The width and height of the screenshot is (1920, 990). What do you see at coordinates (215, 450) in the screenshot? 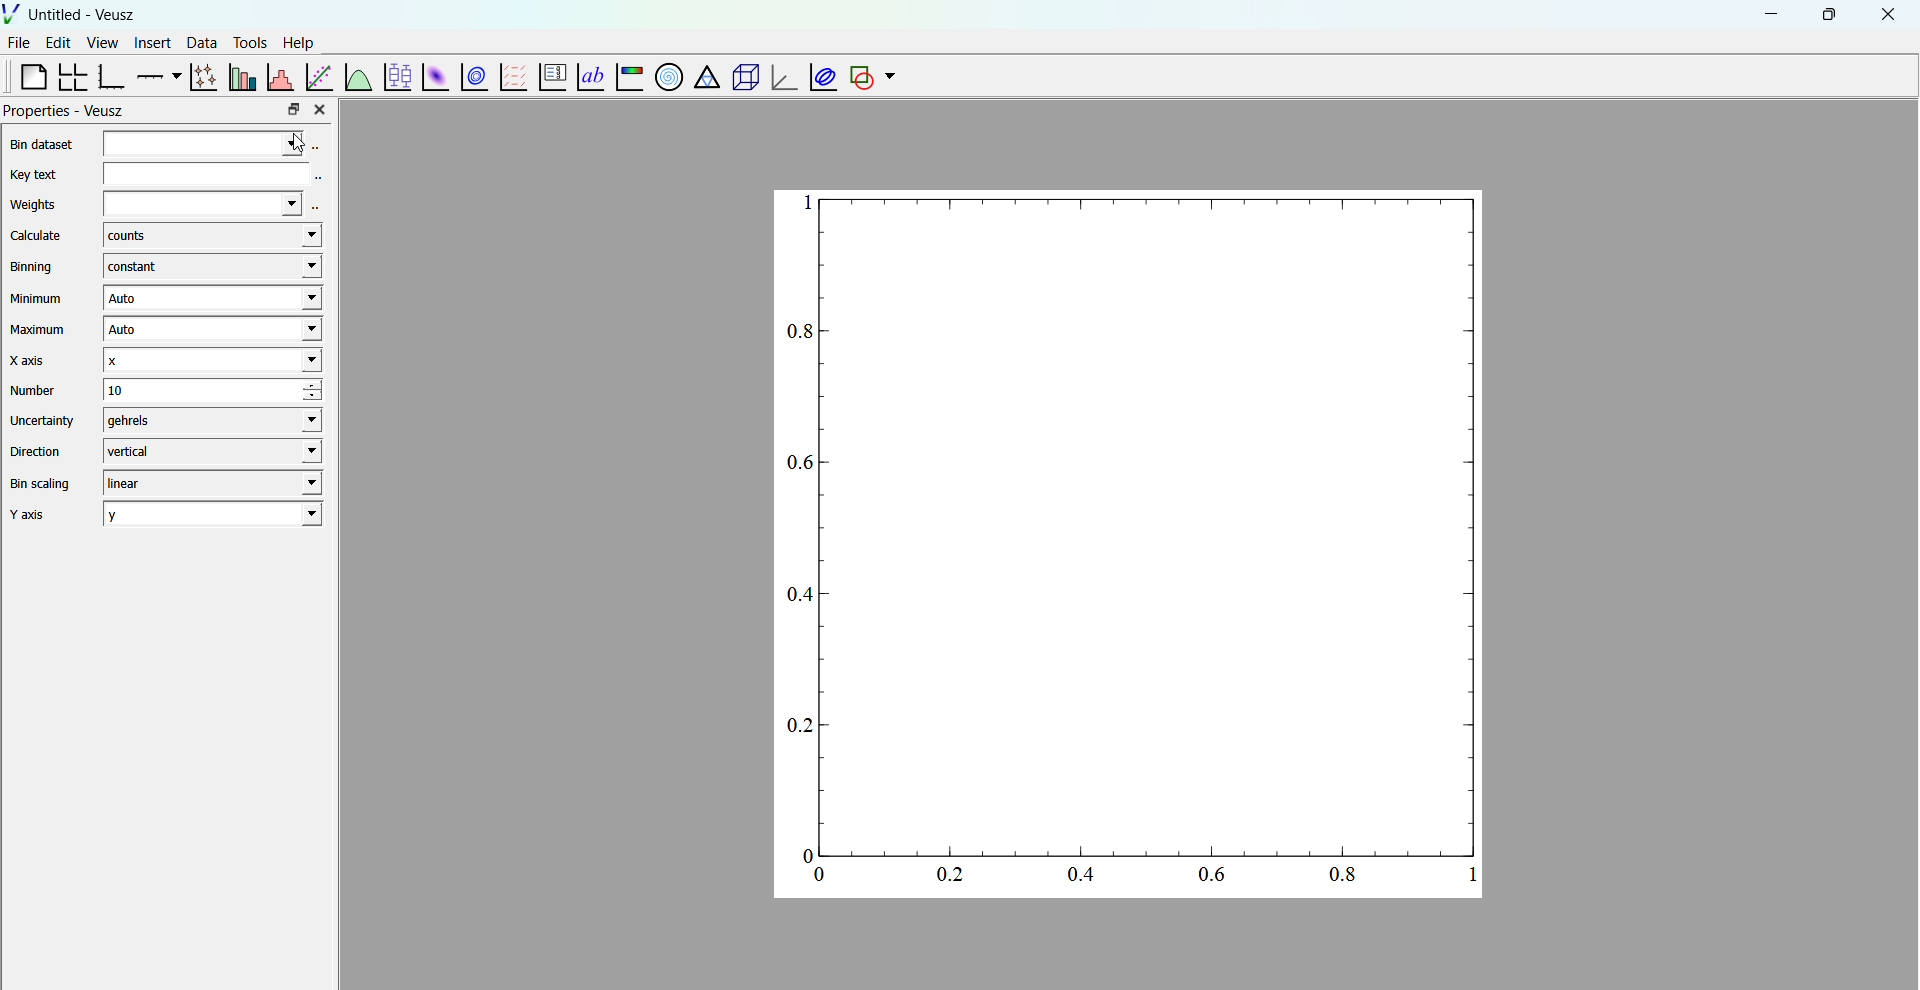
I see `vertical` at bounding box center [215, 450].